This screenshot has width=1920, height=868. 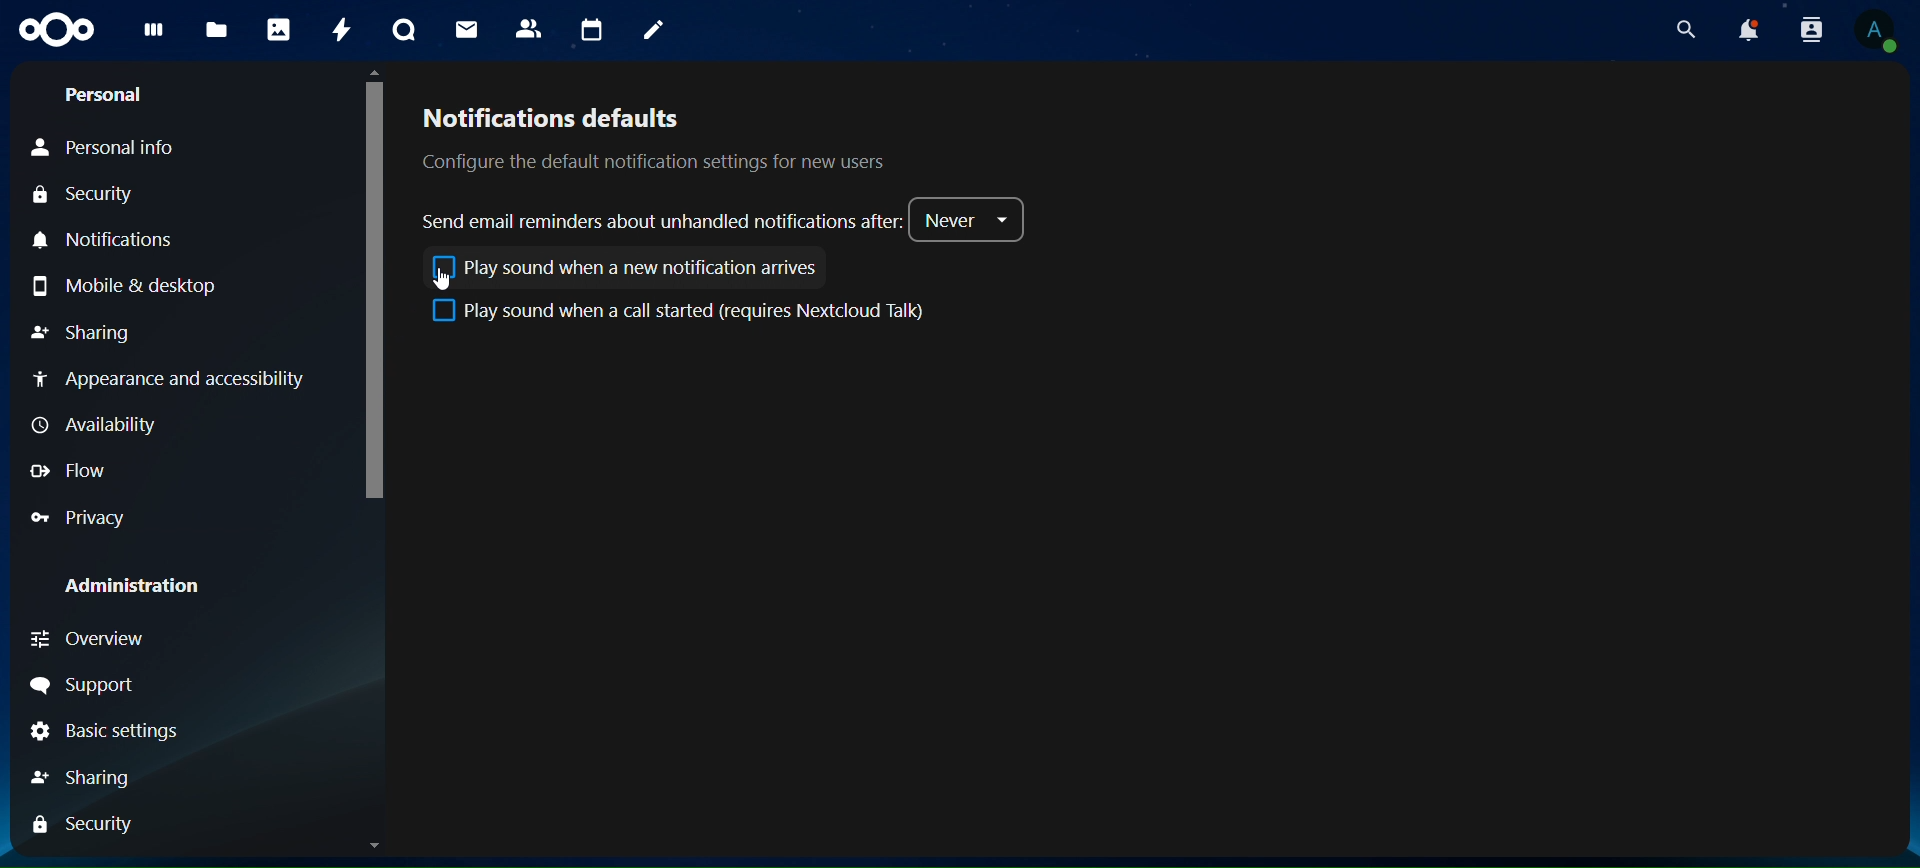 I want to click on icon, so click(x=54, y=32).